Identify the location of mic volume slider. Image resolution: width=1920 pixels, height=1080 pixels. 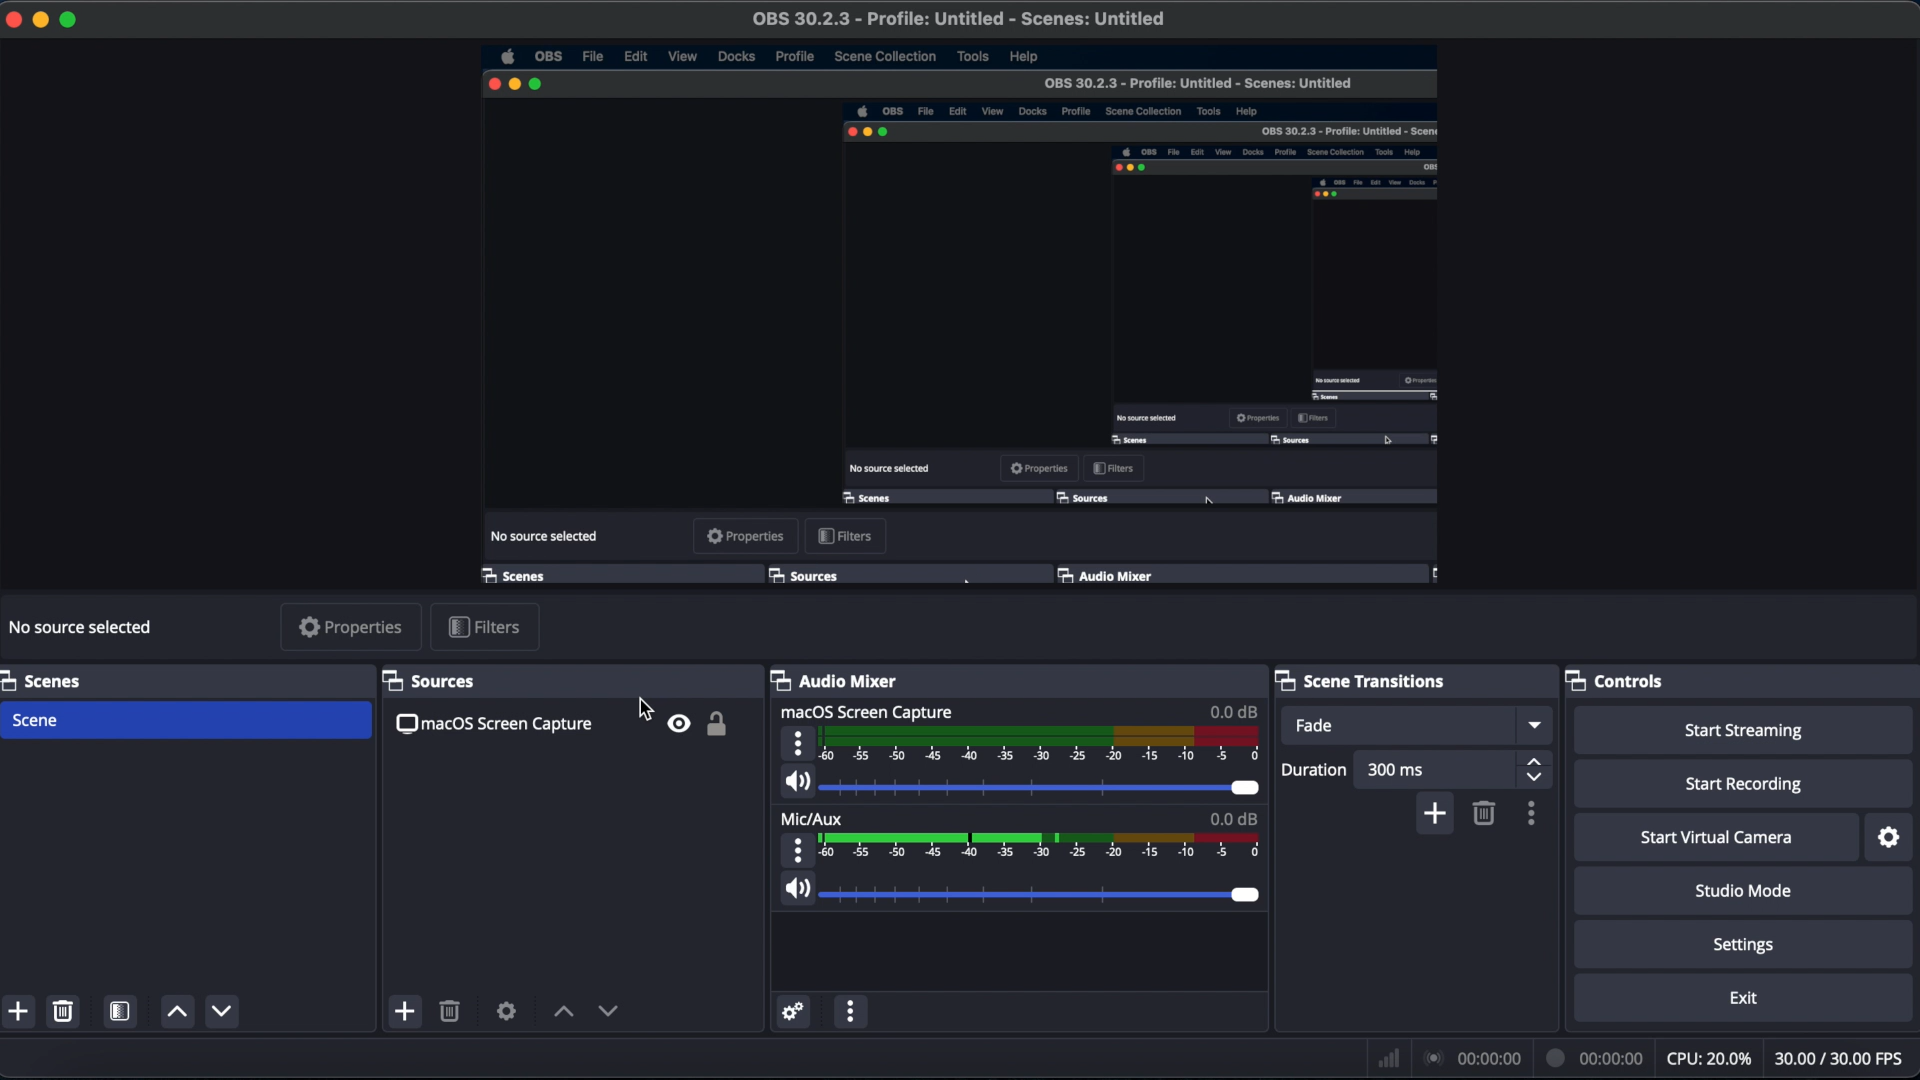
(1023, 893).